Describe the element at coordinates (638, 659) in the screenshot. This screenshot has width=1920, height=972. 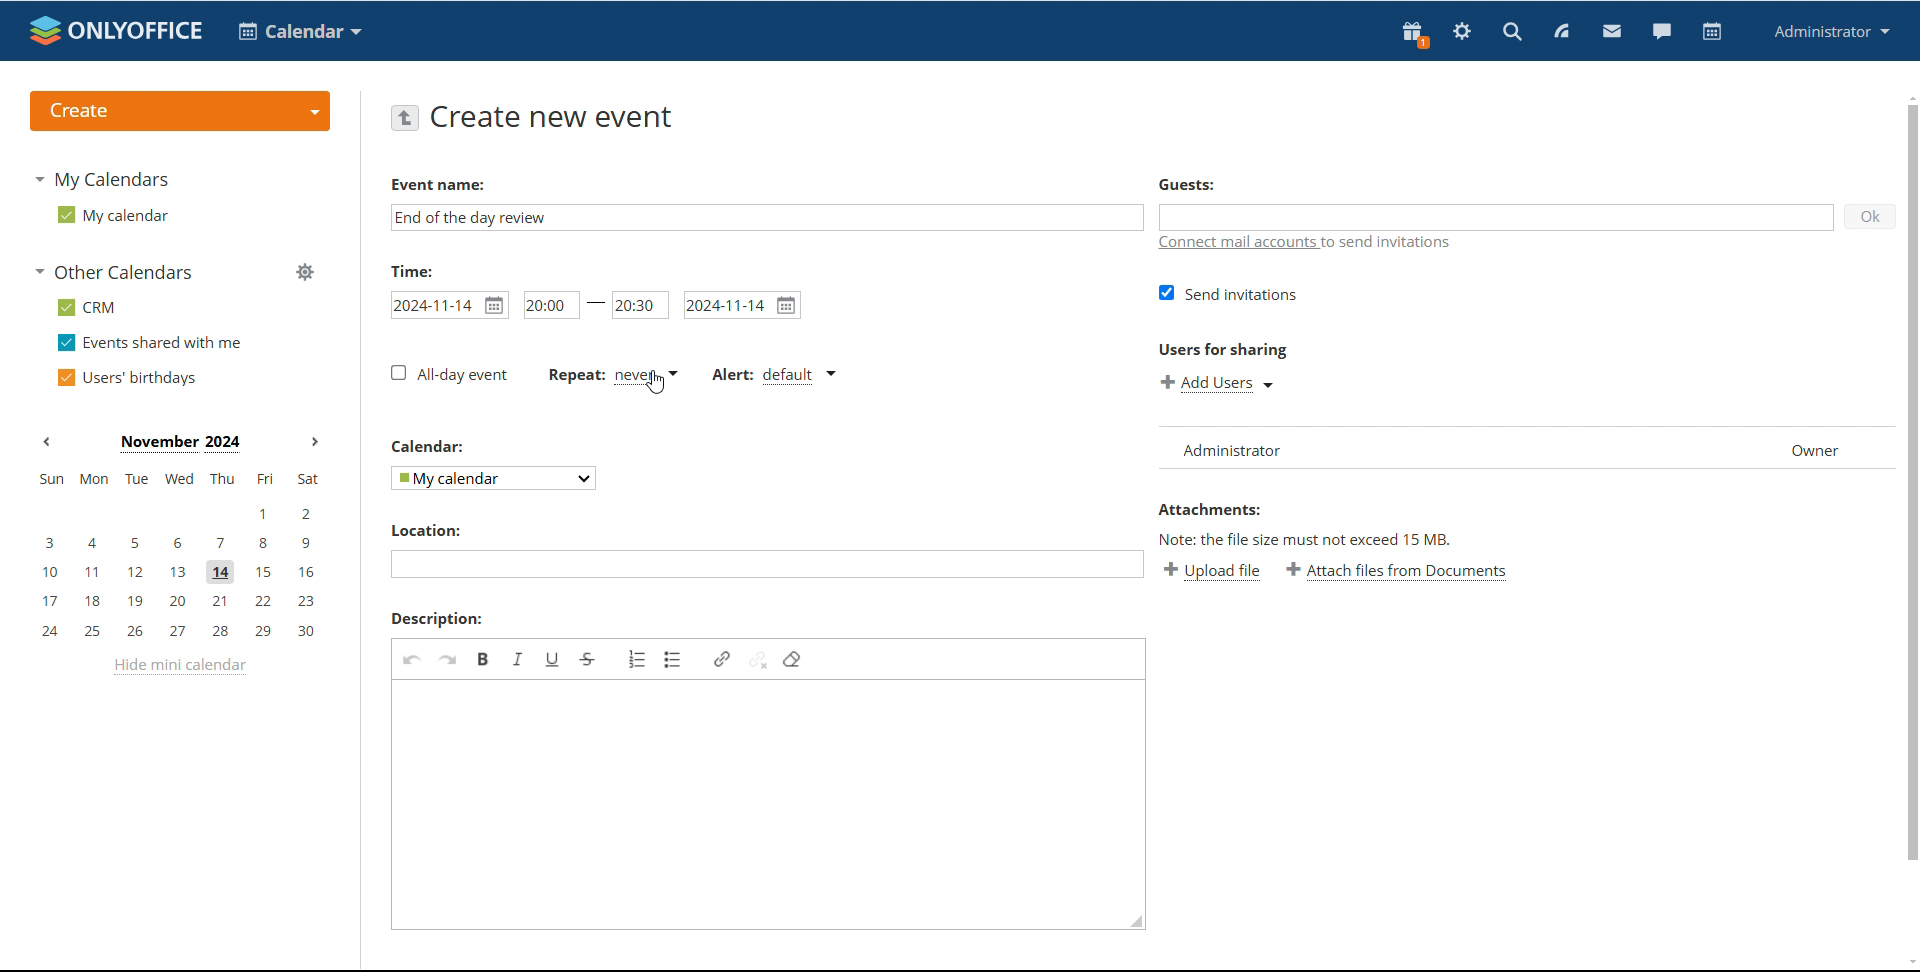
I see `insert/remove numbered list` at that location.